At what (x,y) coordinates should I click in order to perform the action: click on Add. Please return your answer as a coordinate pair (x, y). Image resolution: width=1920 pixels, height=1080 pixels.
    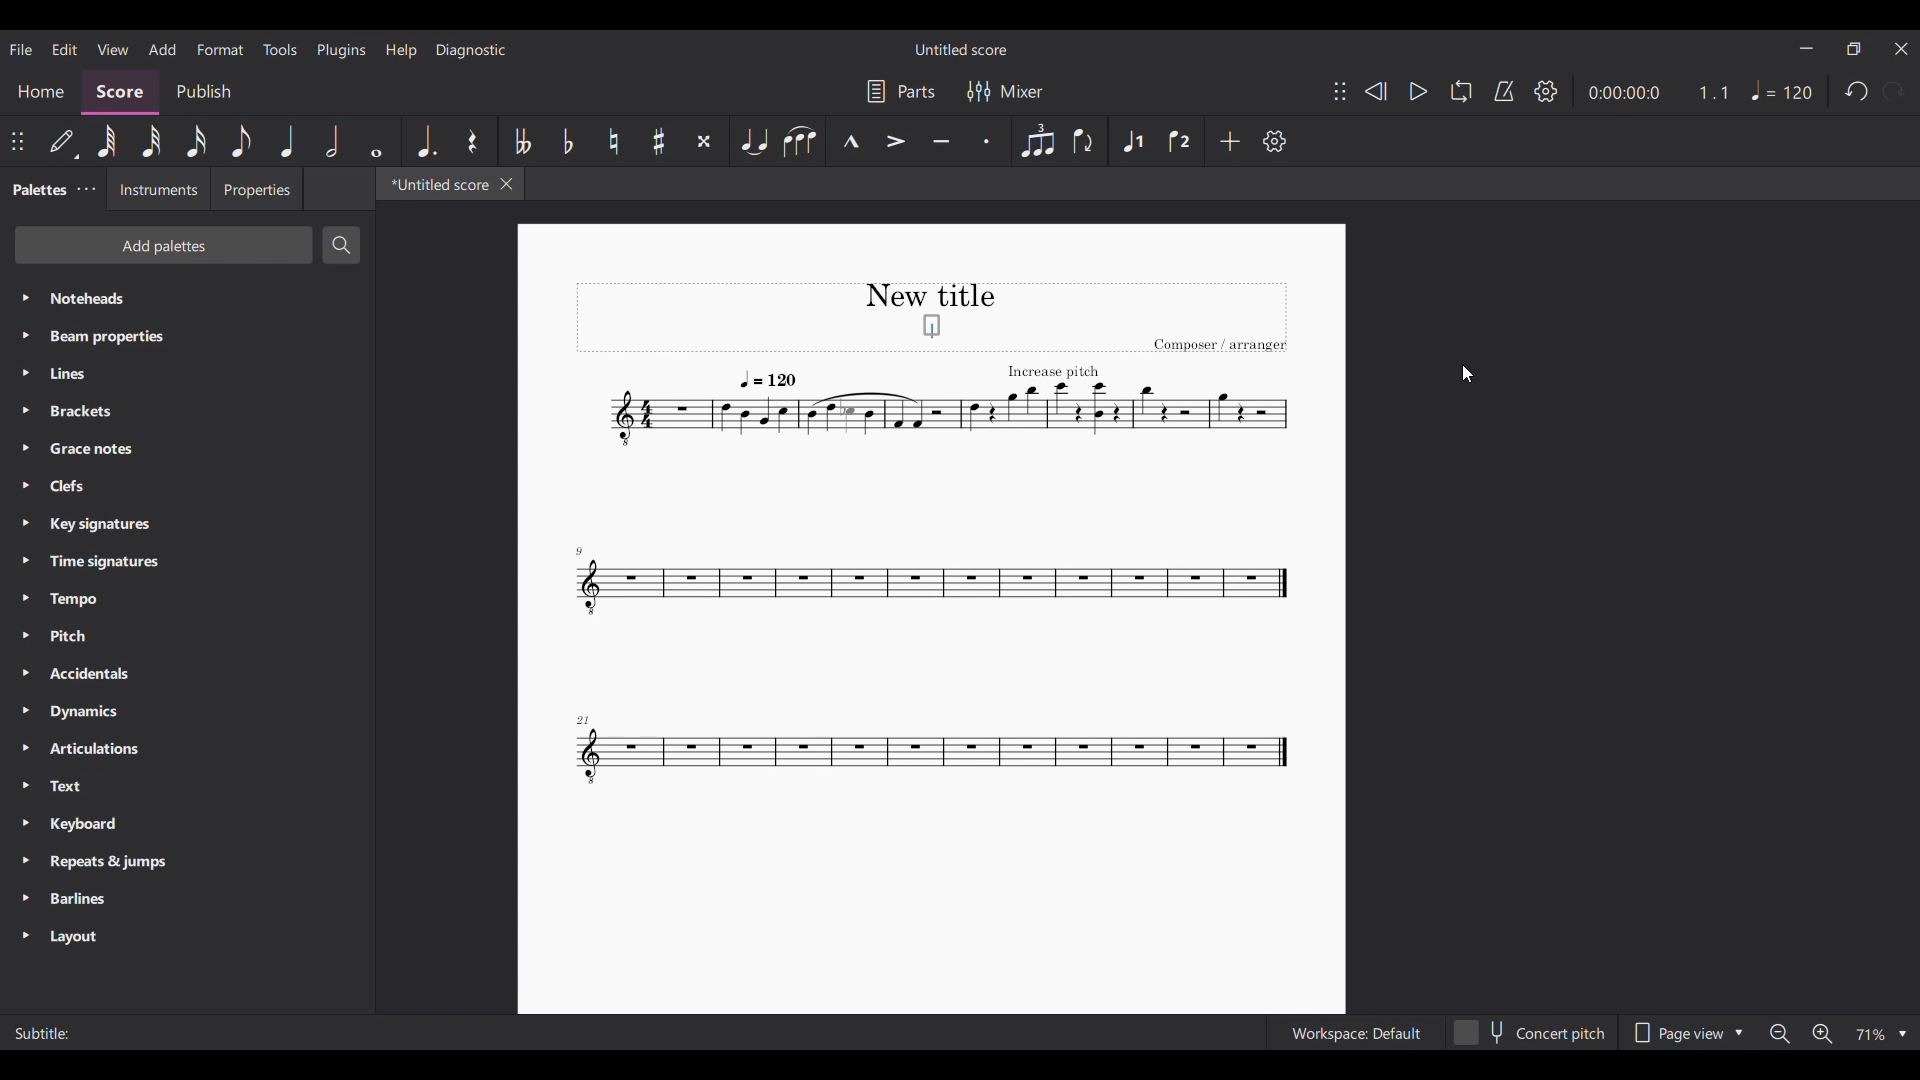
    Looking at the image, I should click on (1231, 141).